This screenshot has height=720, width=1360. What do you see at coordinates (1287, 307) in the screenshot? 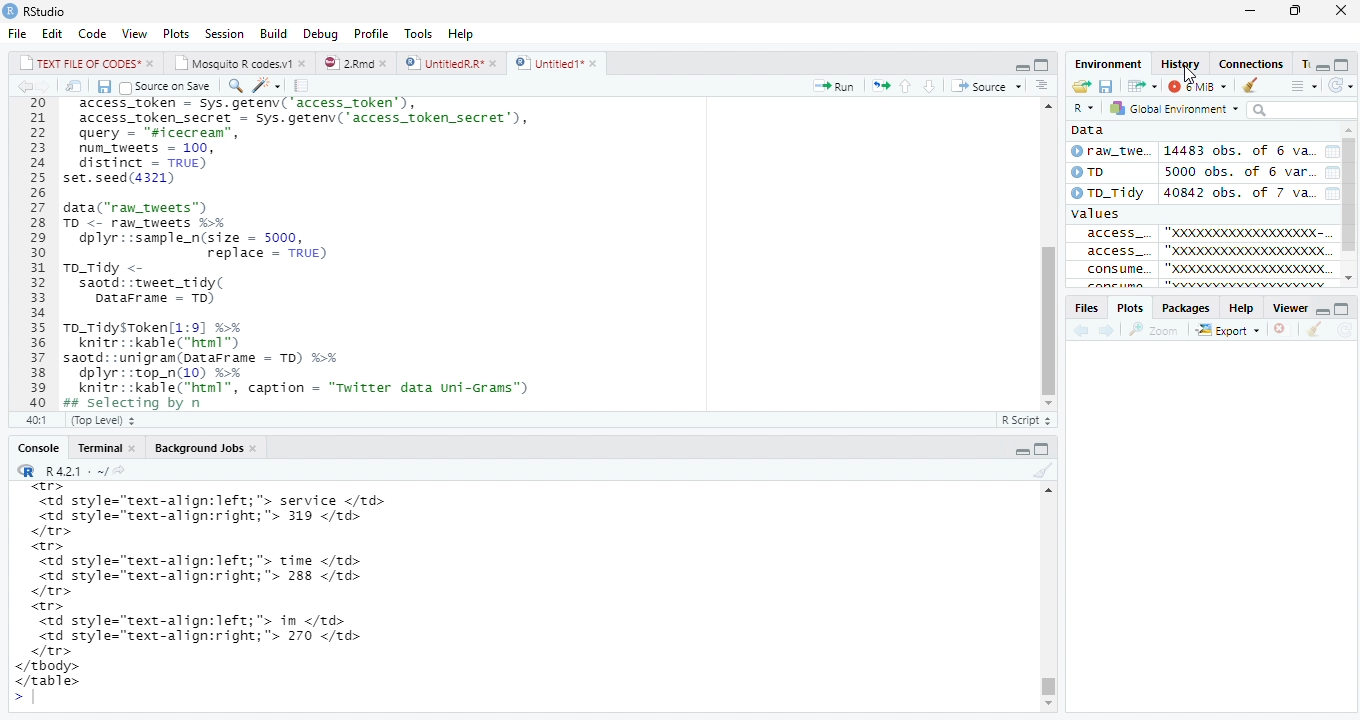
I see `Viewer` at bounding box center [1287, 307].